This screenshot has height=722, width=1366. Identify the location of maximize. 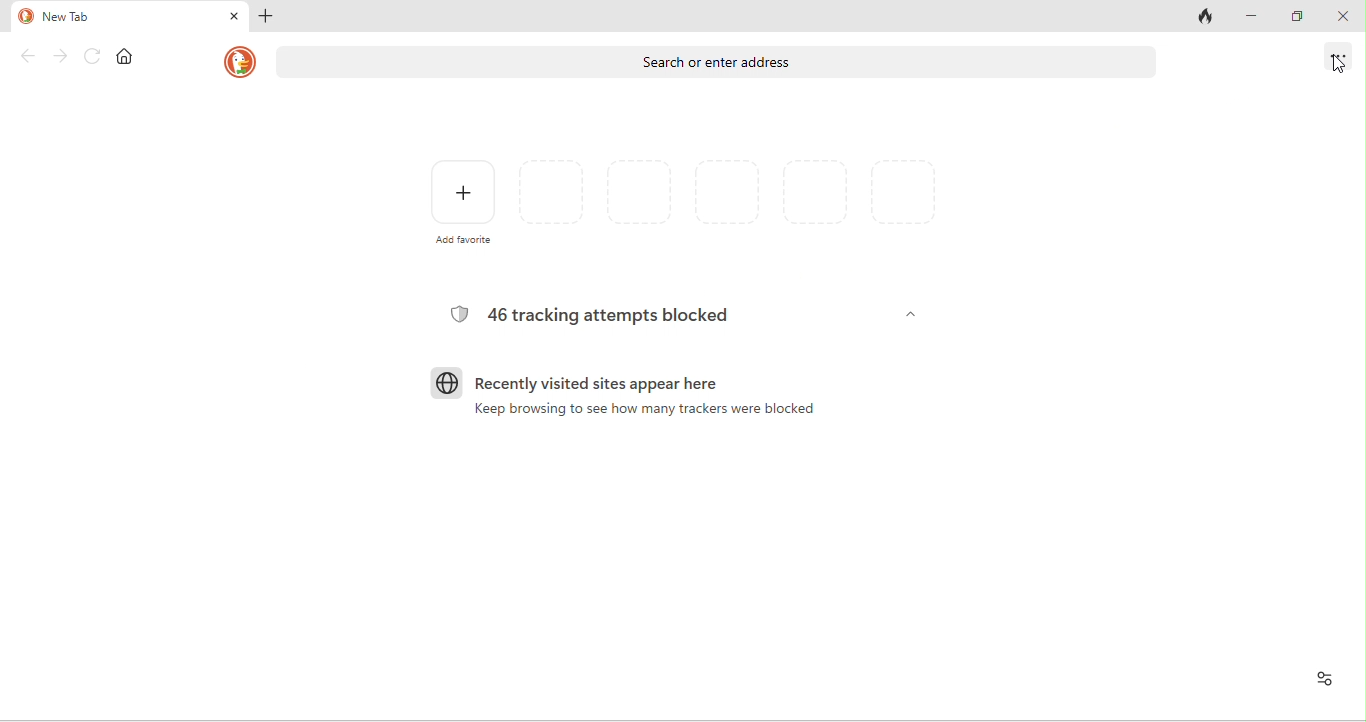
(1301, 17).